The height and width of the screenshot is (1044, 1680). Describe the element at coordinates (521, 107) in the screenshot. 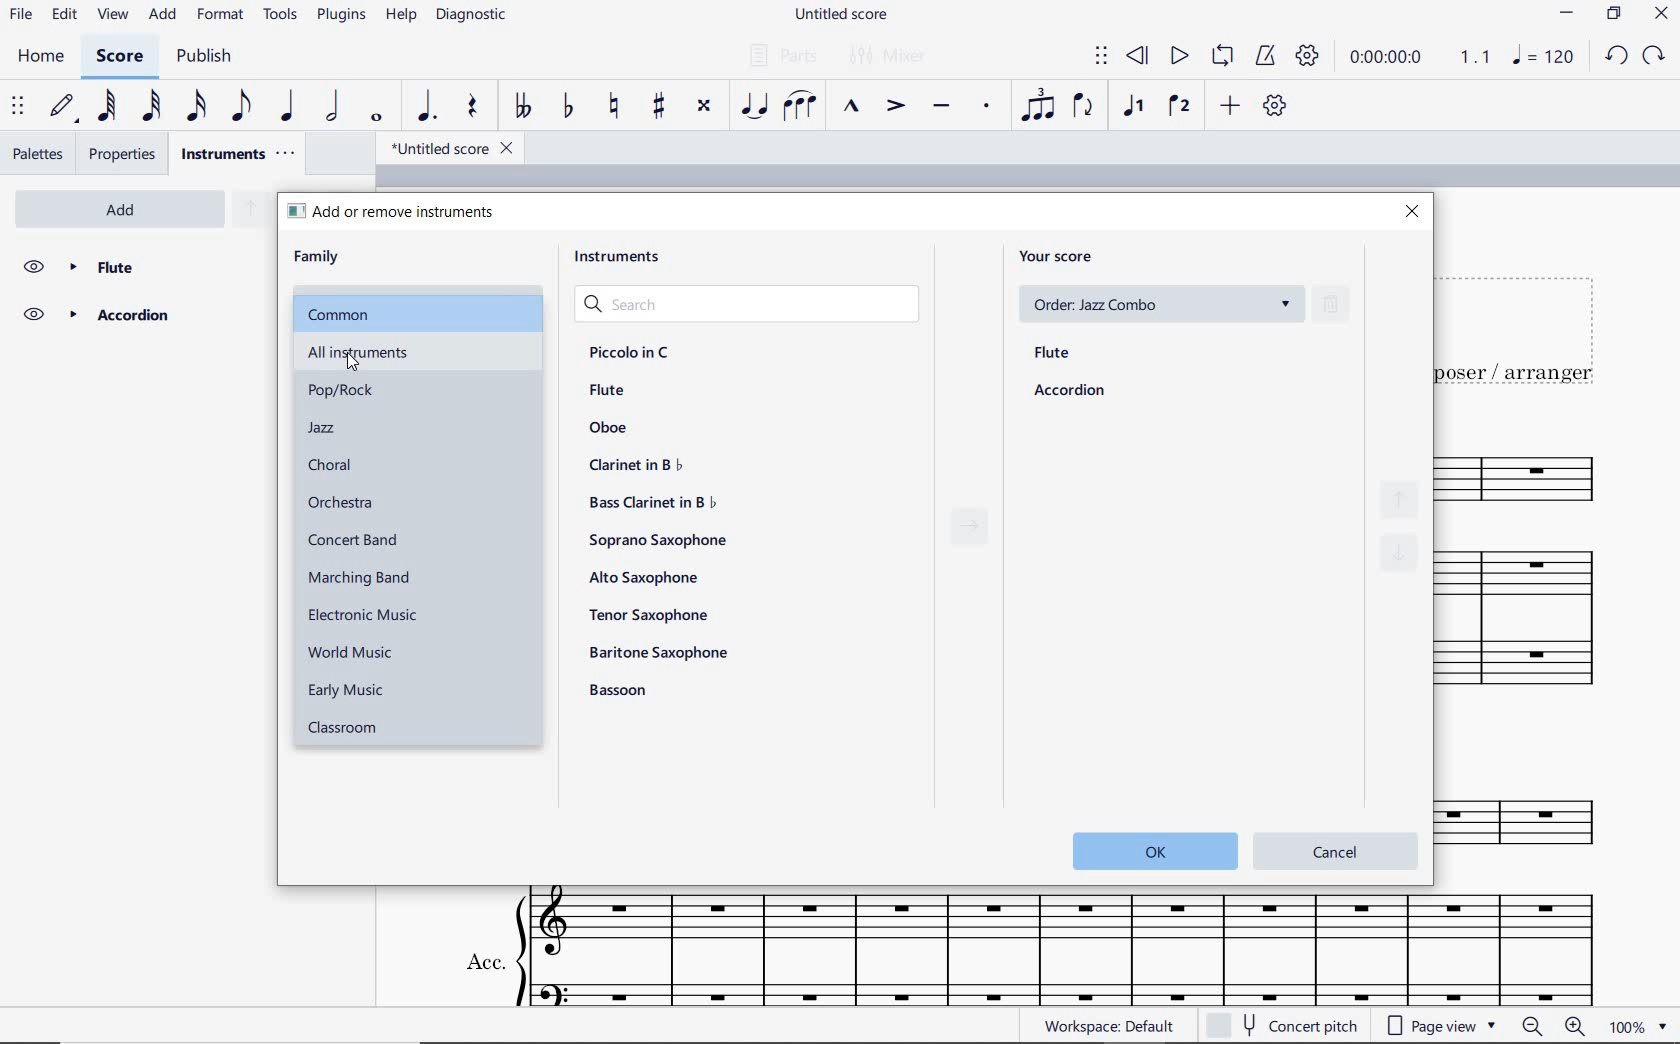

I see `toggle double-flat` at that location.